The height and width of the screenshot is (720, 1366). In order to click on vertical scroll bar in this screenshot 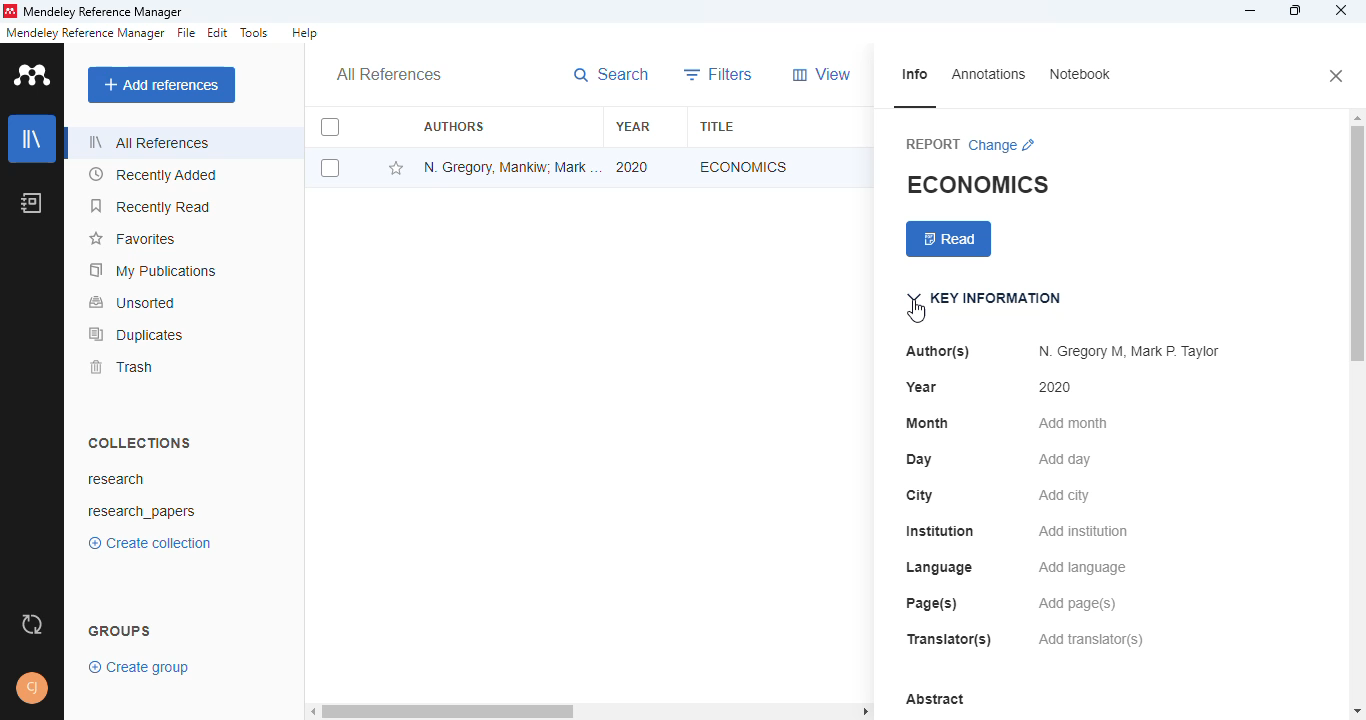, I will do `click(1356, 245)`.